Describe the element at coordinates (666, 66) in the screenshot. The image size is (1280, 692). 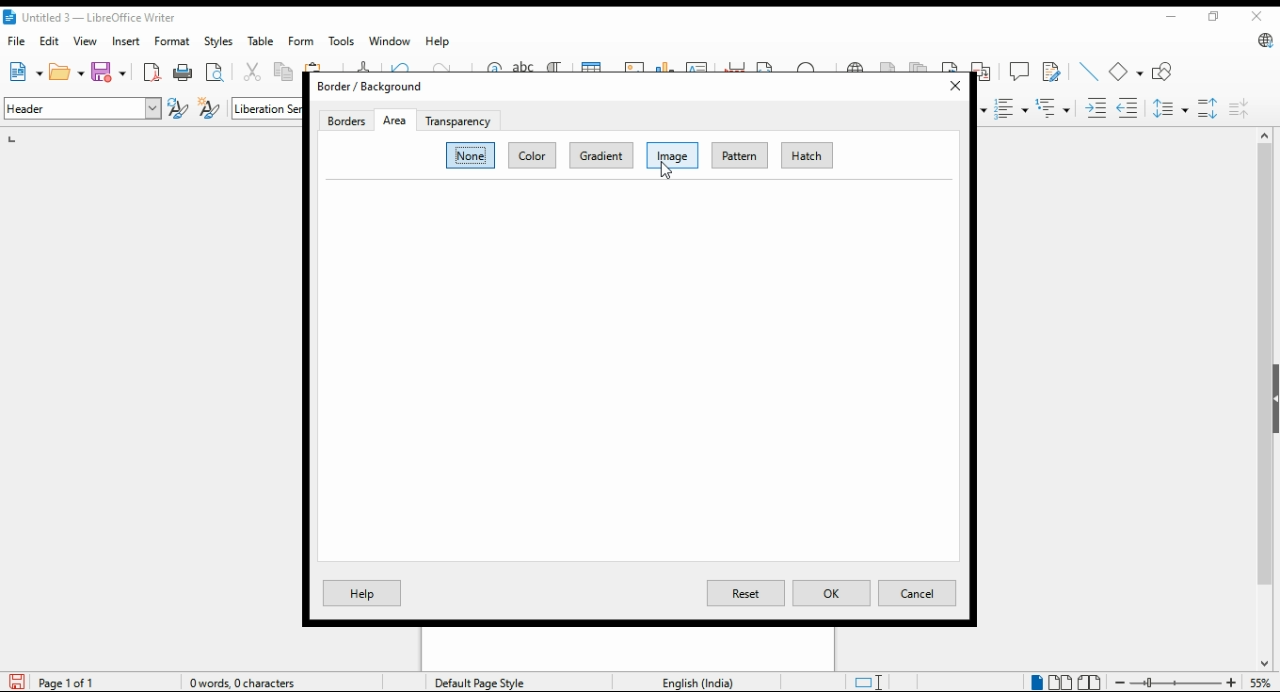
I see `insert chart` at that location.